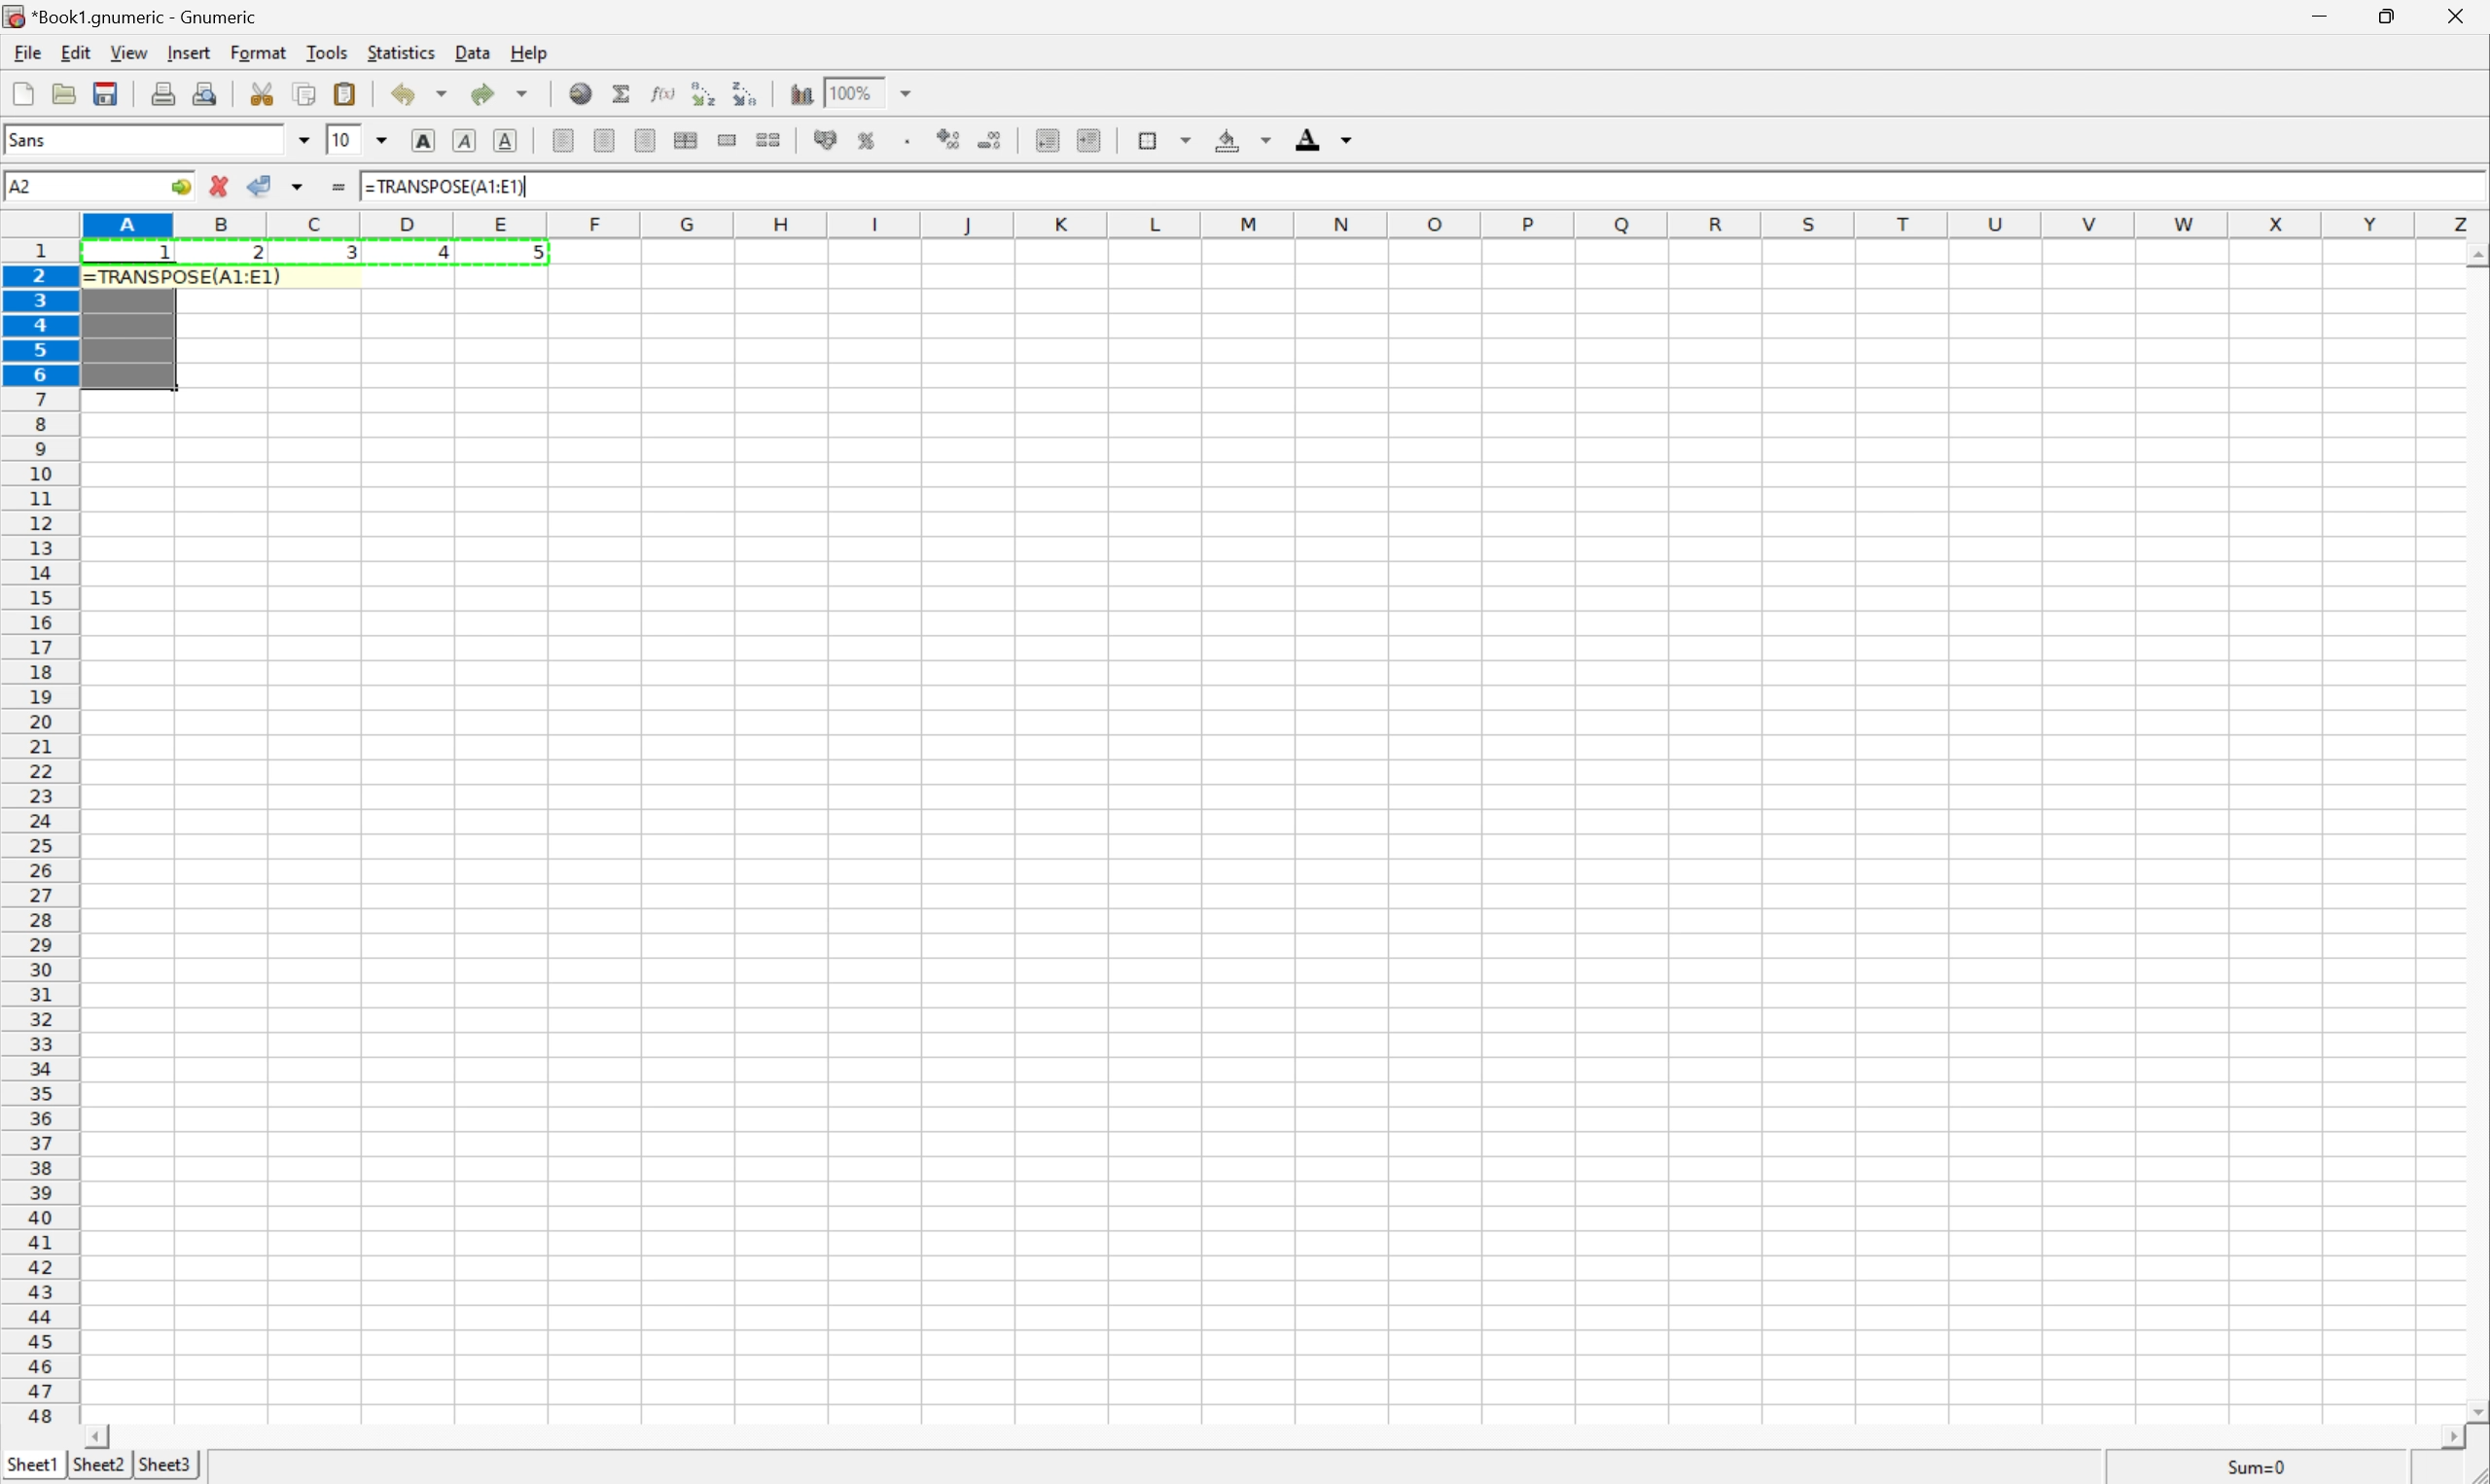  Describe the element at coordinates (2329, 17) in the screenshot. I see `minimize` at that location.